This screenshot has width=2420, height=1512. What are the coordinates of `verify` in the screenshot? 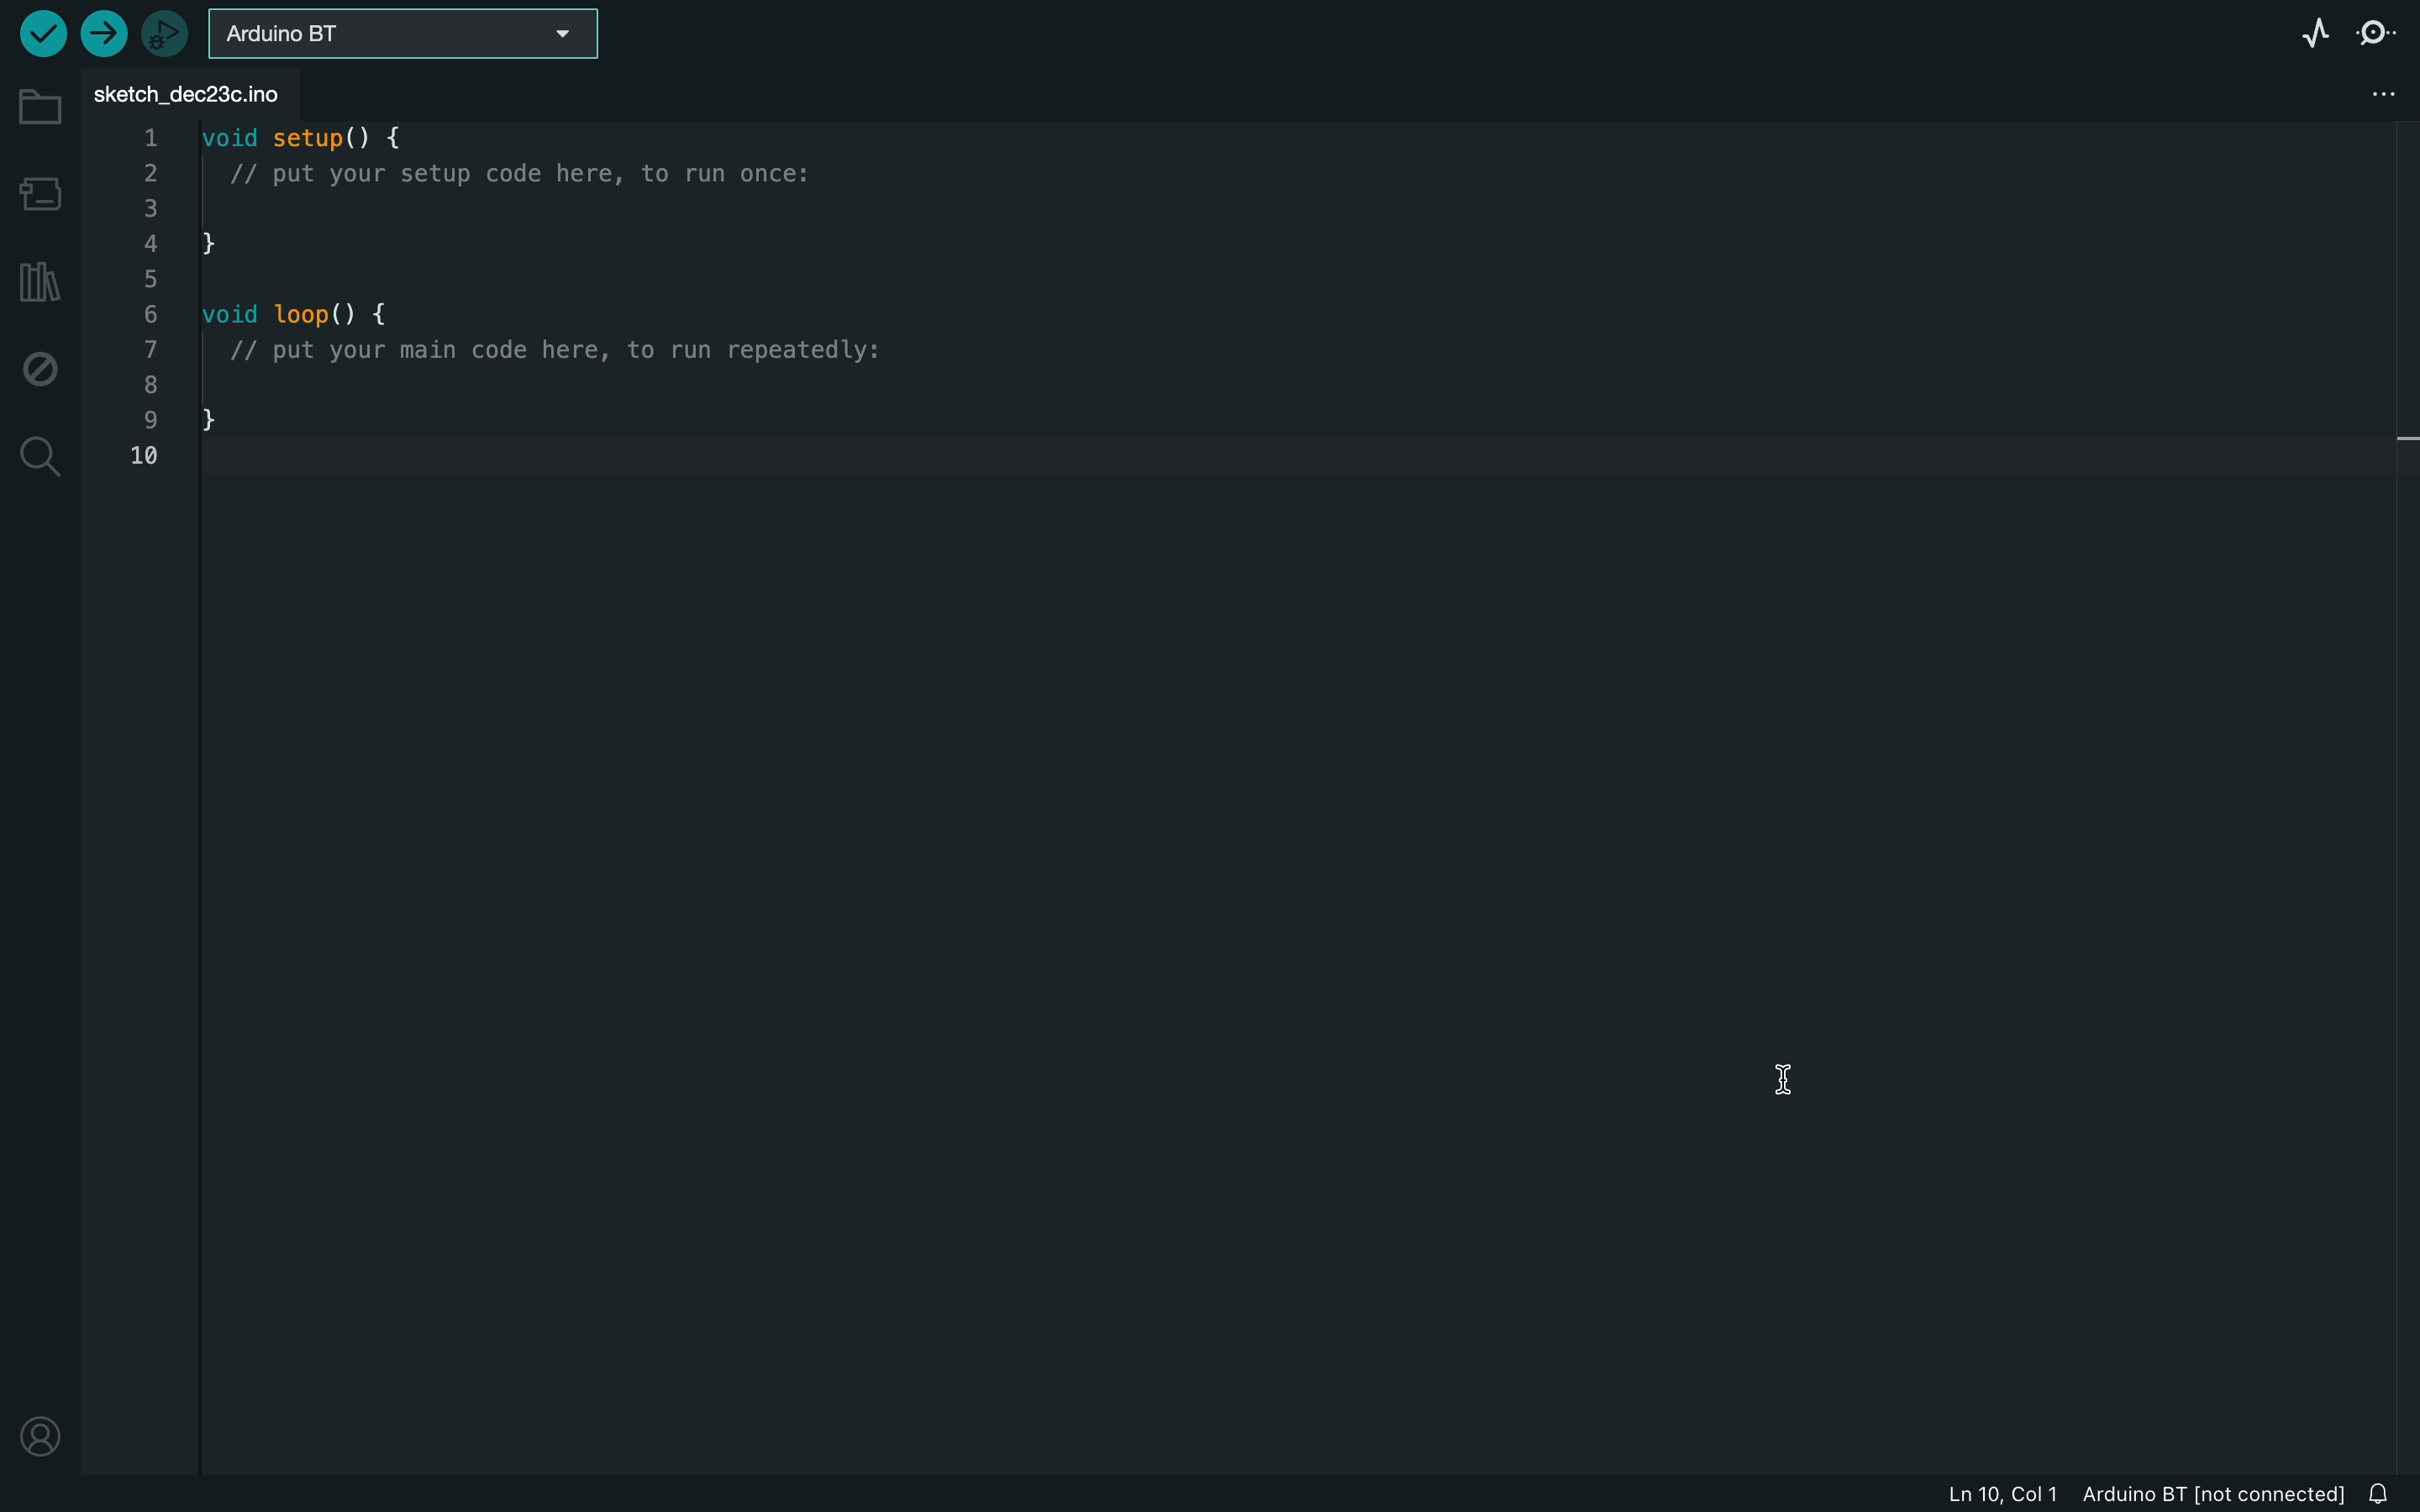 It's located at (38, 33).